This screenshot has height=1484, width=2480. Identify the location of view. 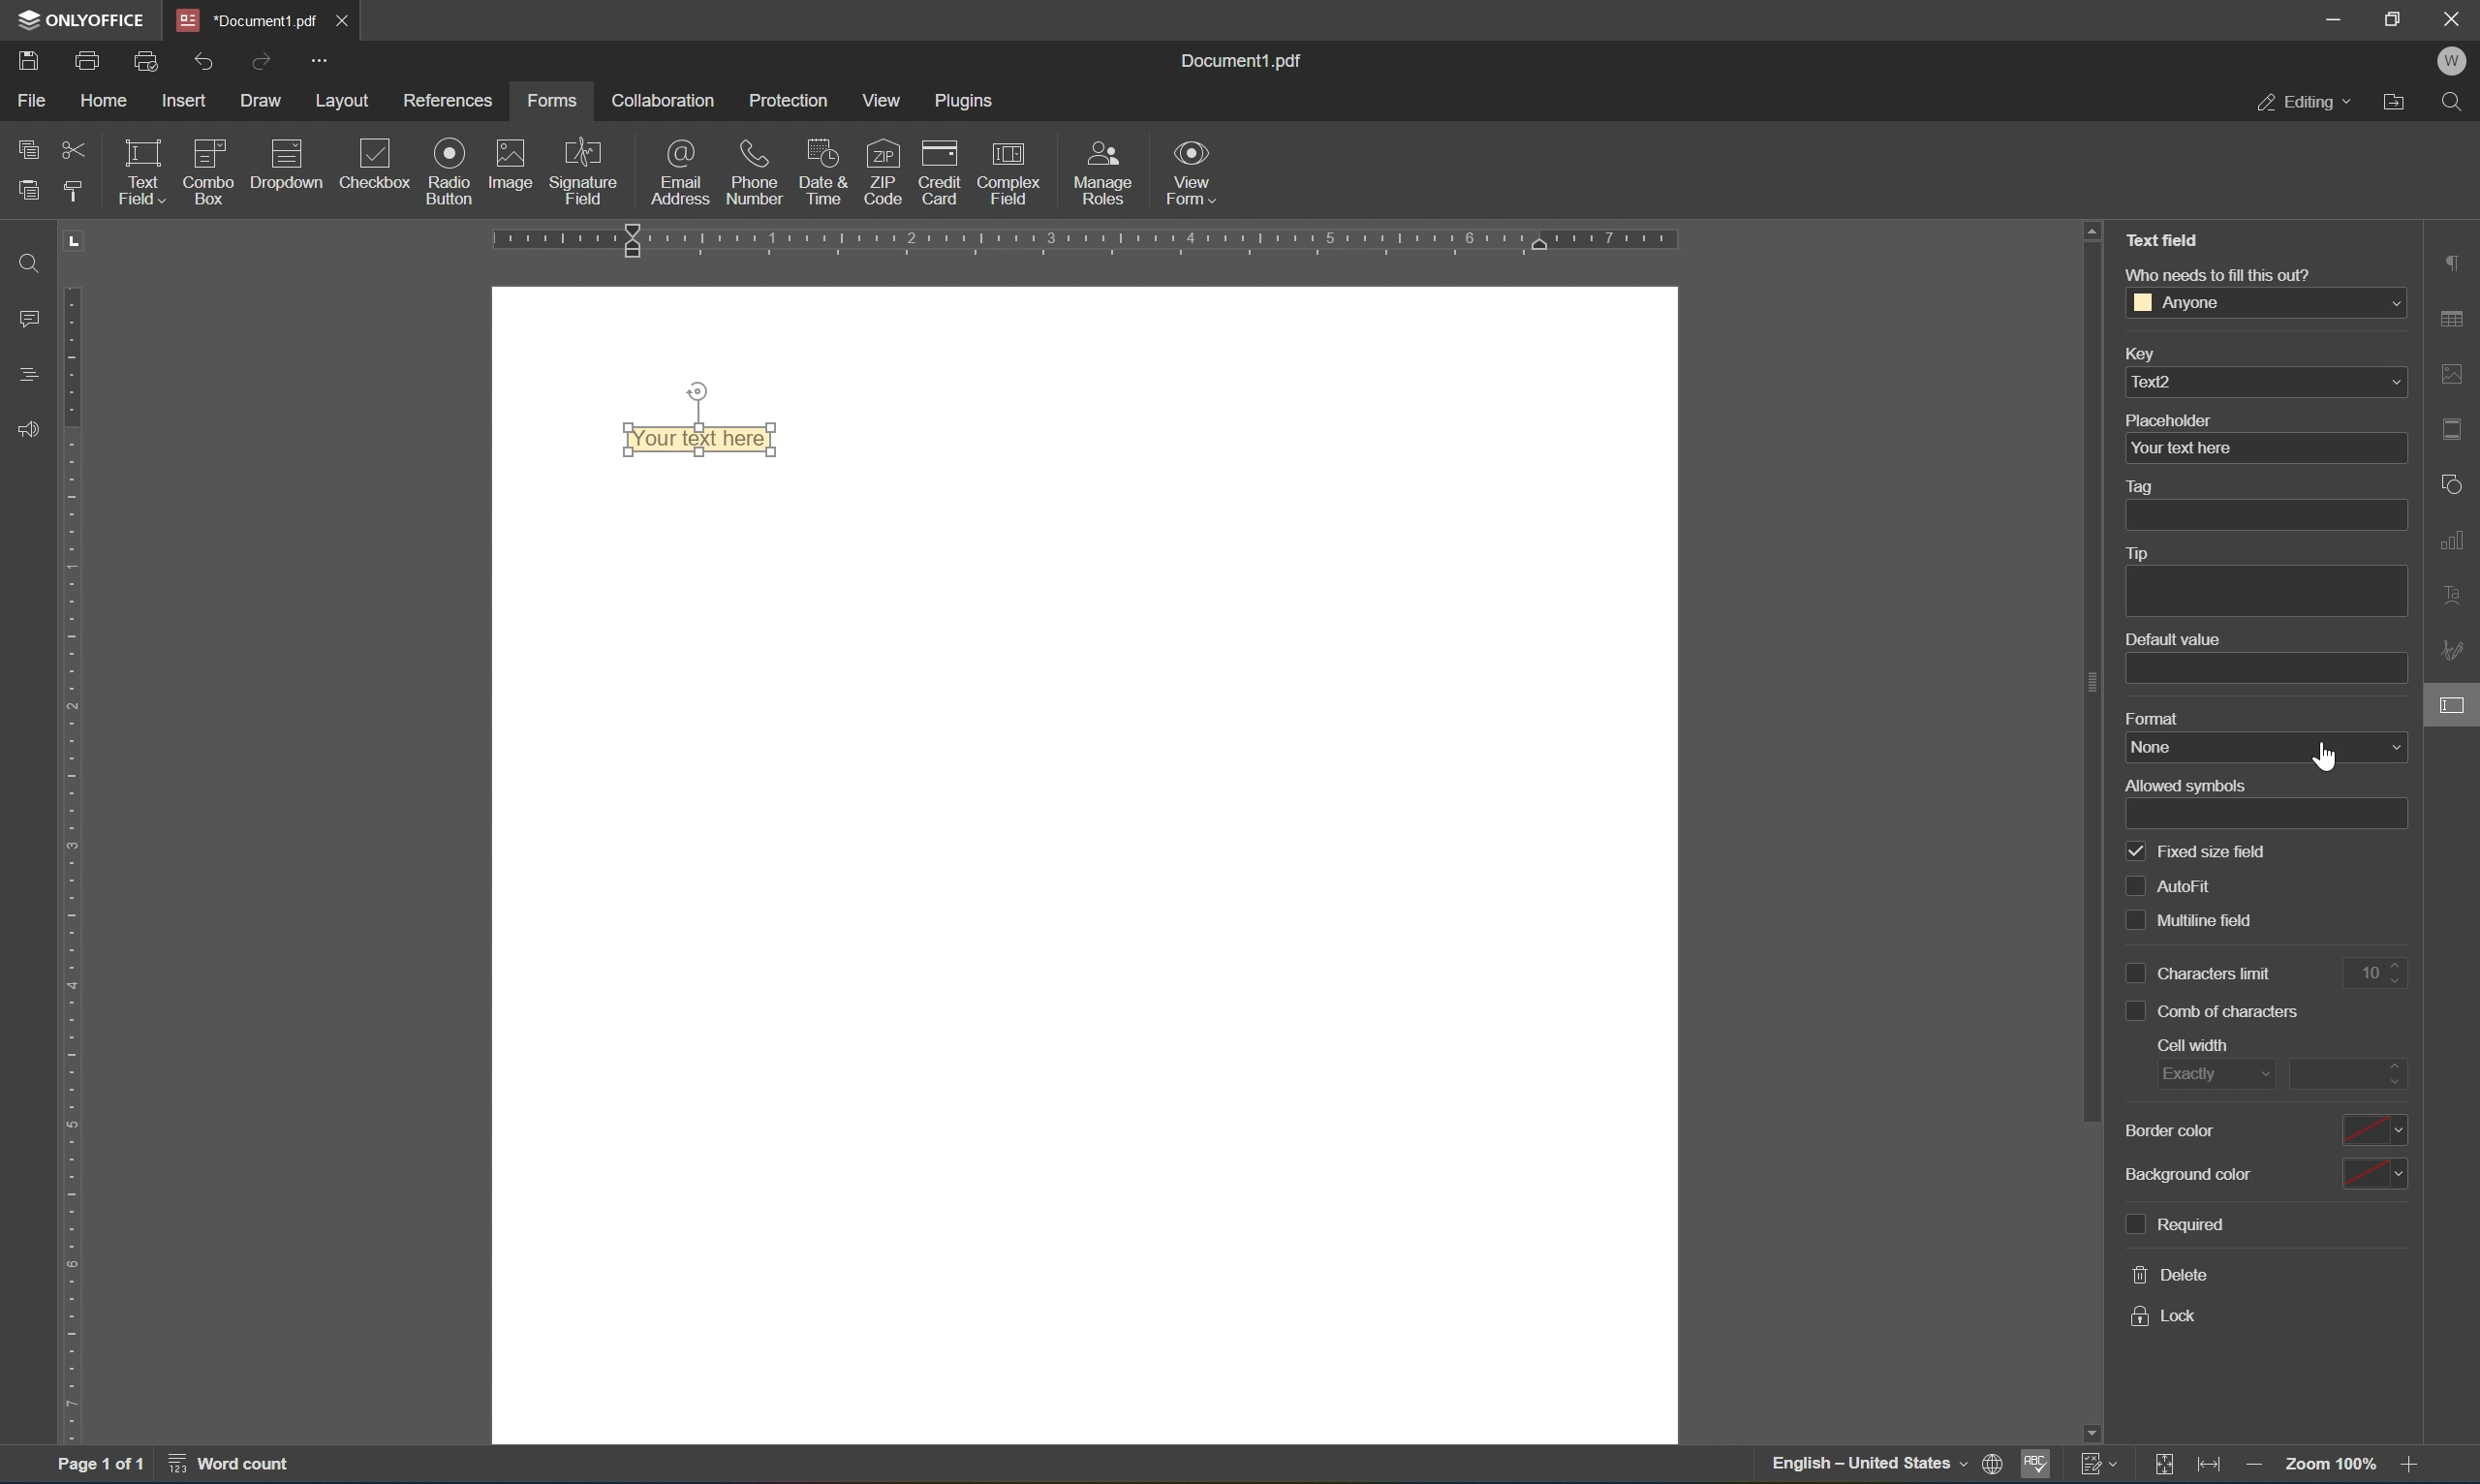
(882, 98).